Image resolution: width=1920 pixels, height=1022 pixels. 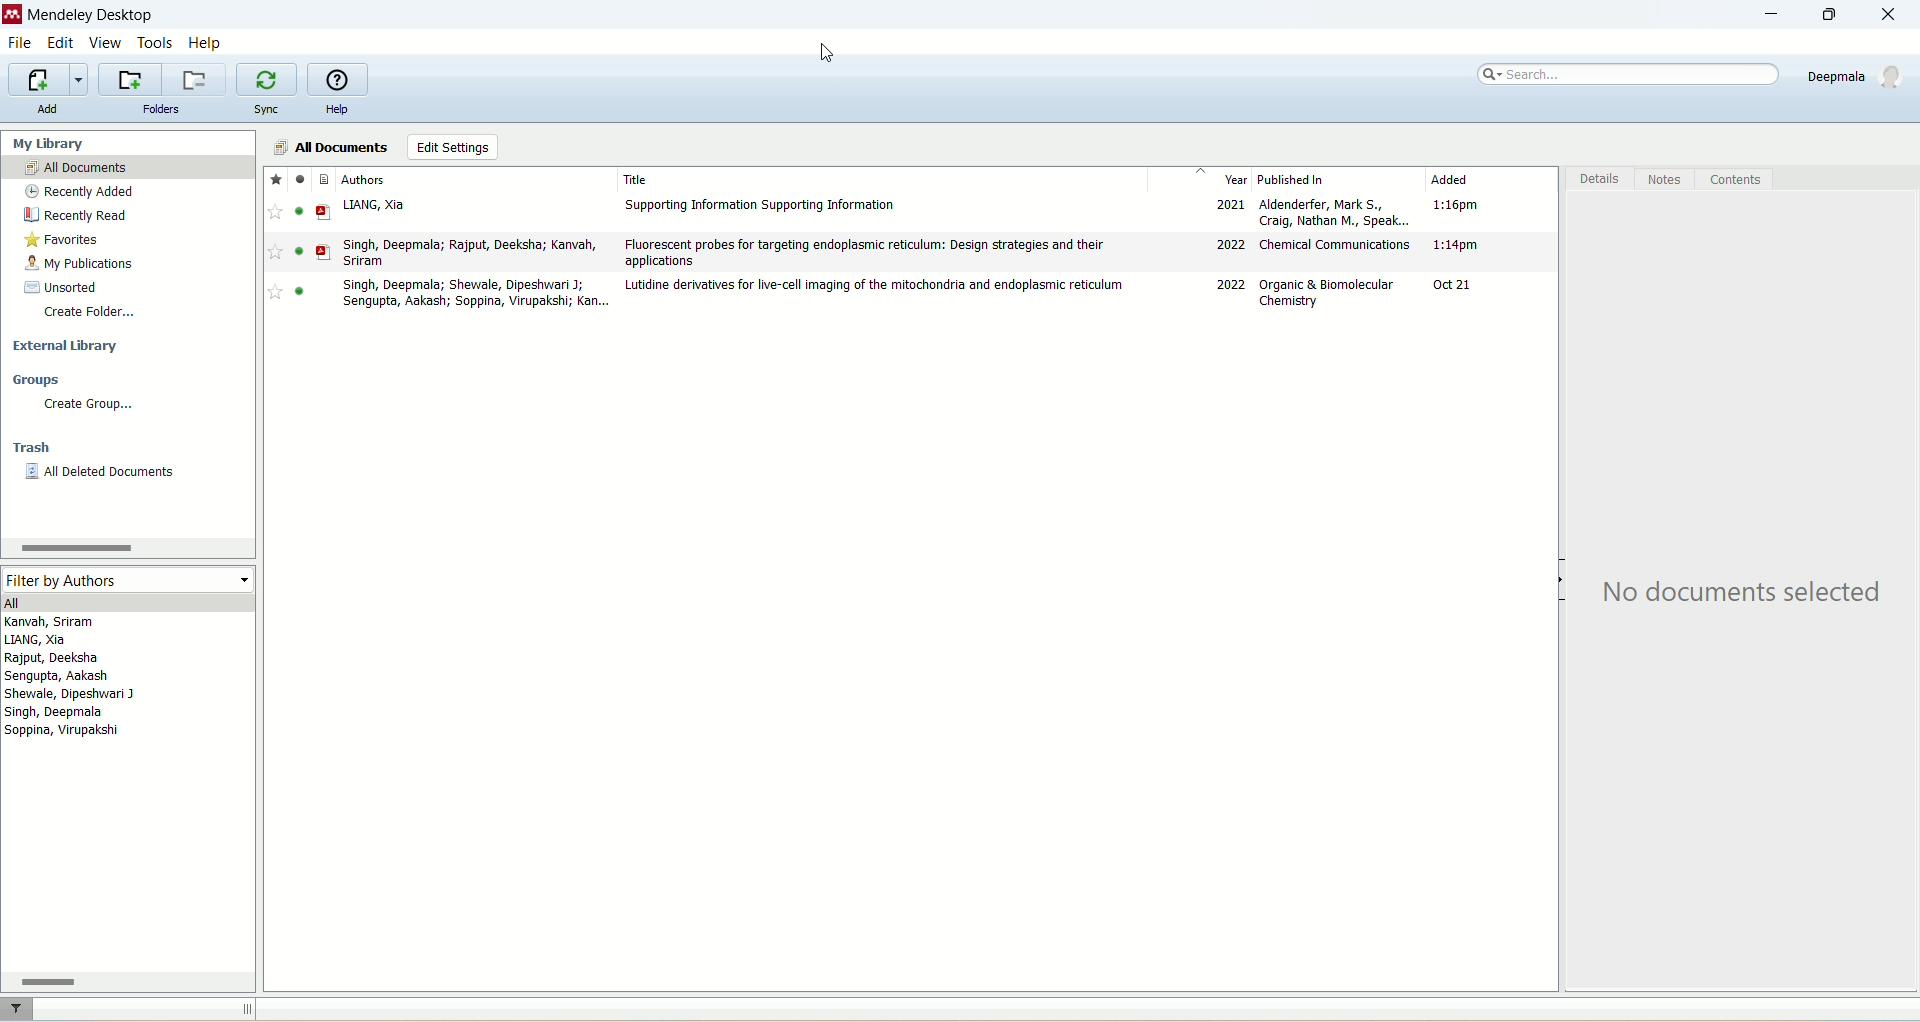 What do you see at coordinates (1334, 289) in the screenshot?
I see `Organic & Biomolecular Chemistry` at bounding box center [1334, 289].